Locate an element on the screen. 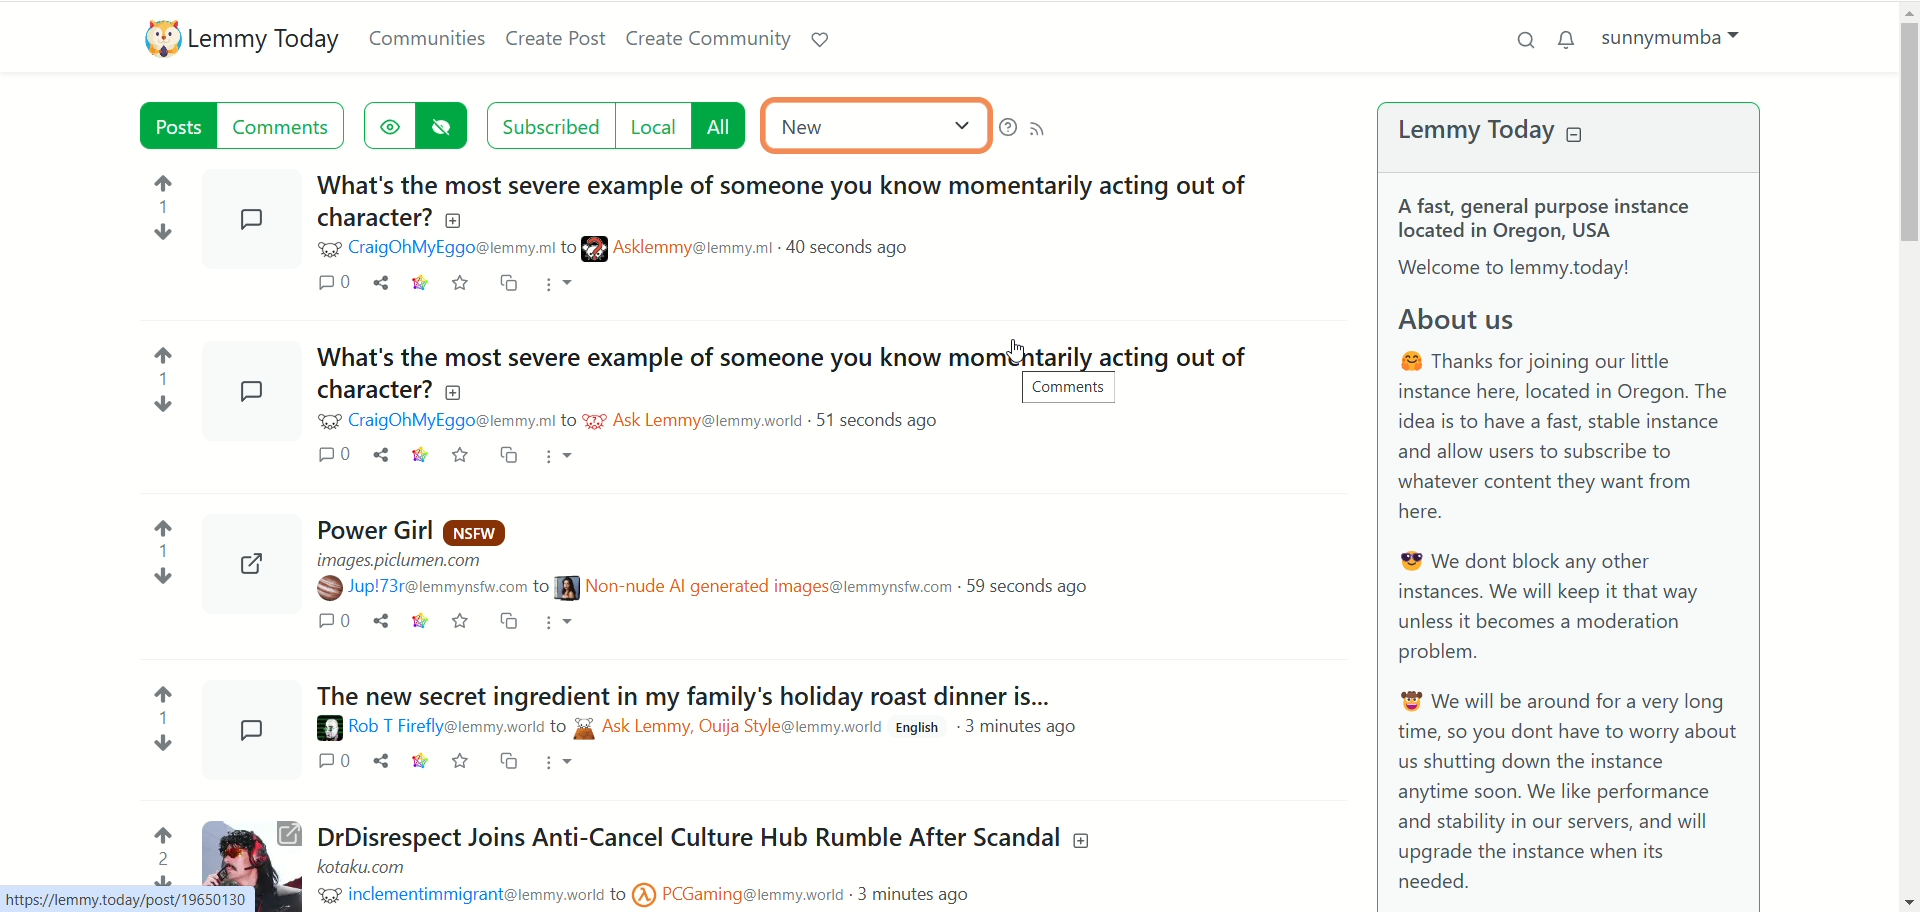 Image resolution: width=1920 pixels, height=912 pixels. cross post is located at coordinates (507, 455).